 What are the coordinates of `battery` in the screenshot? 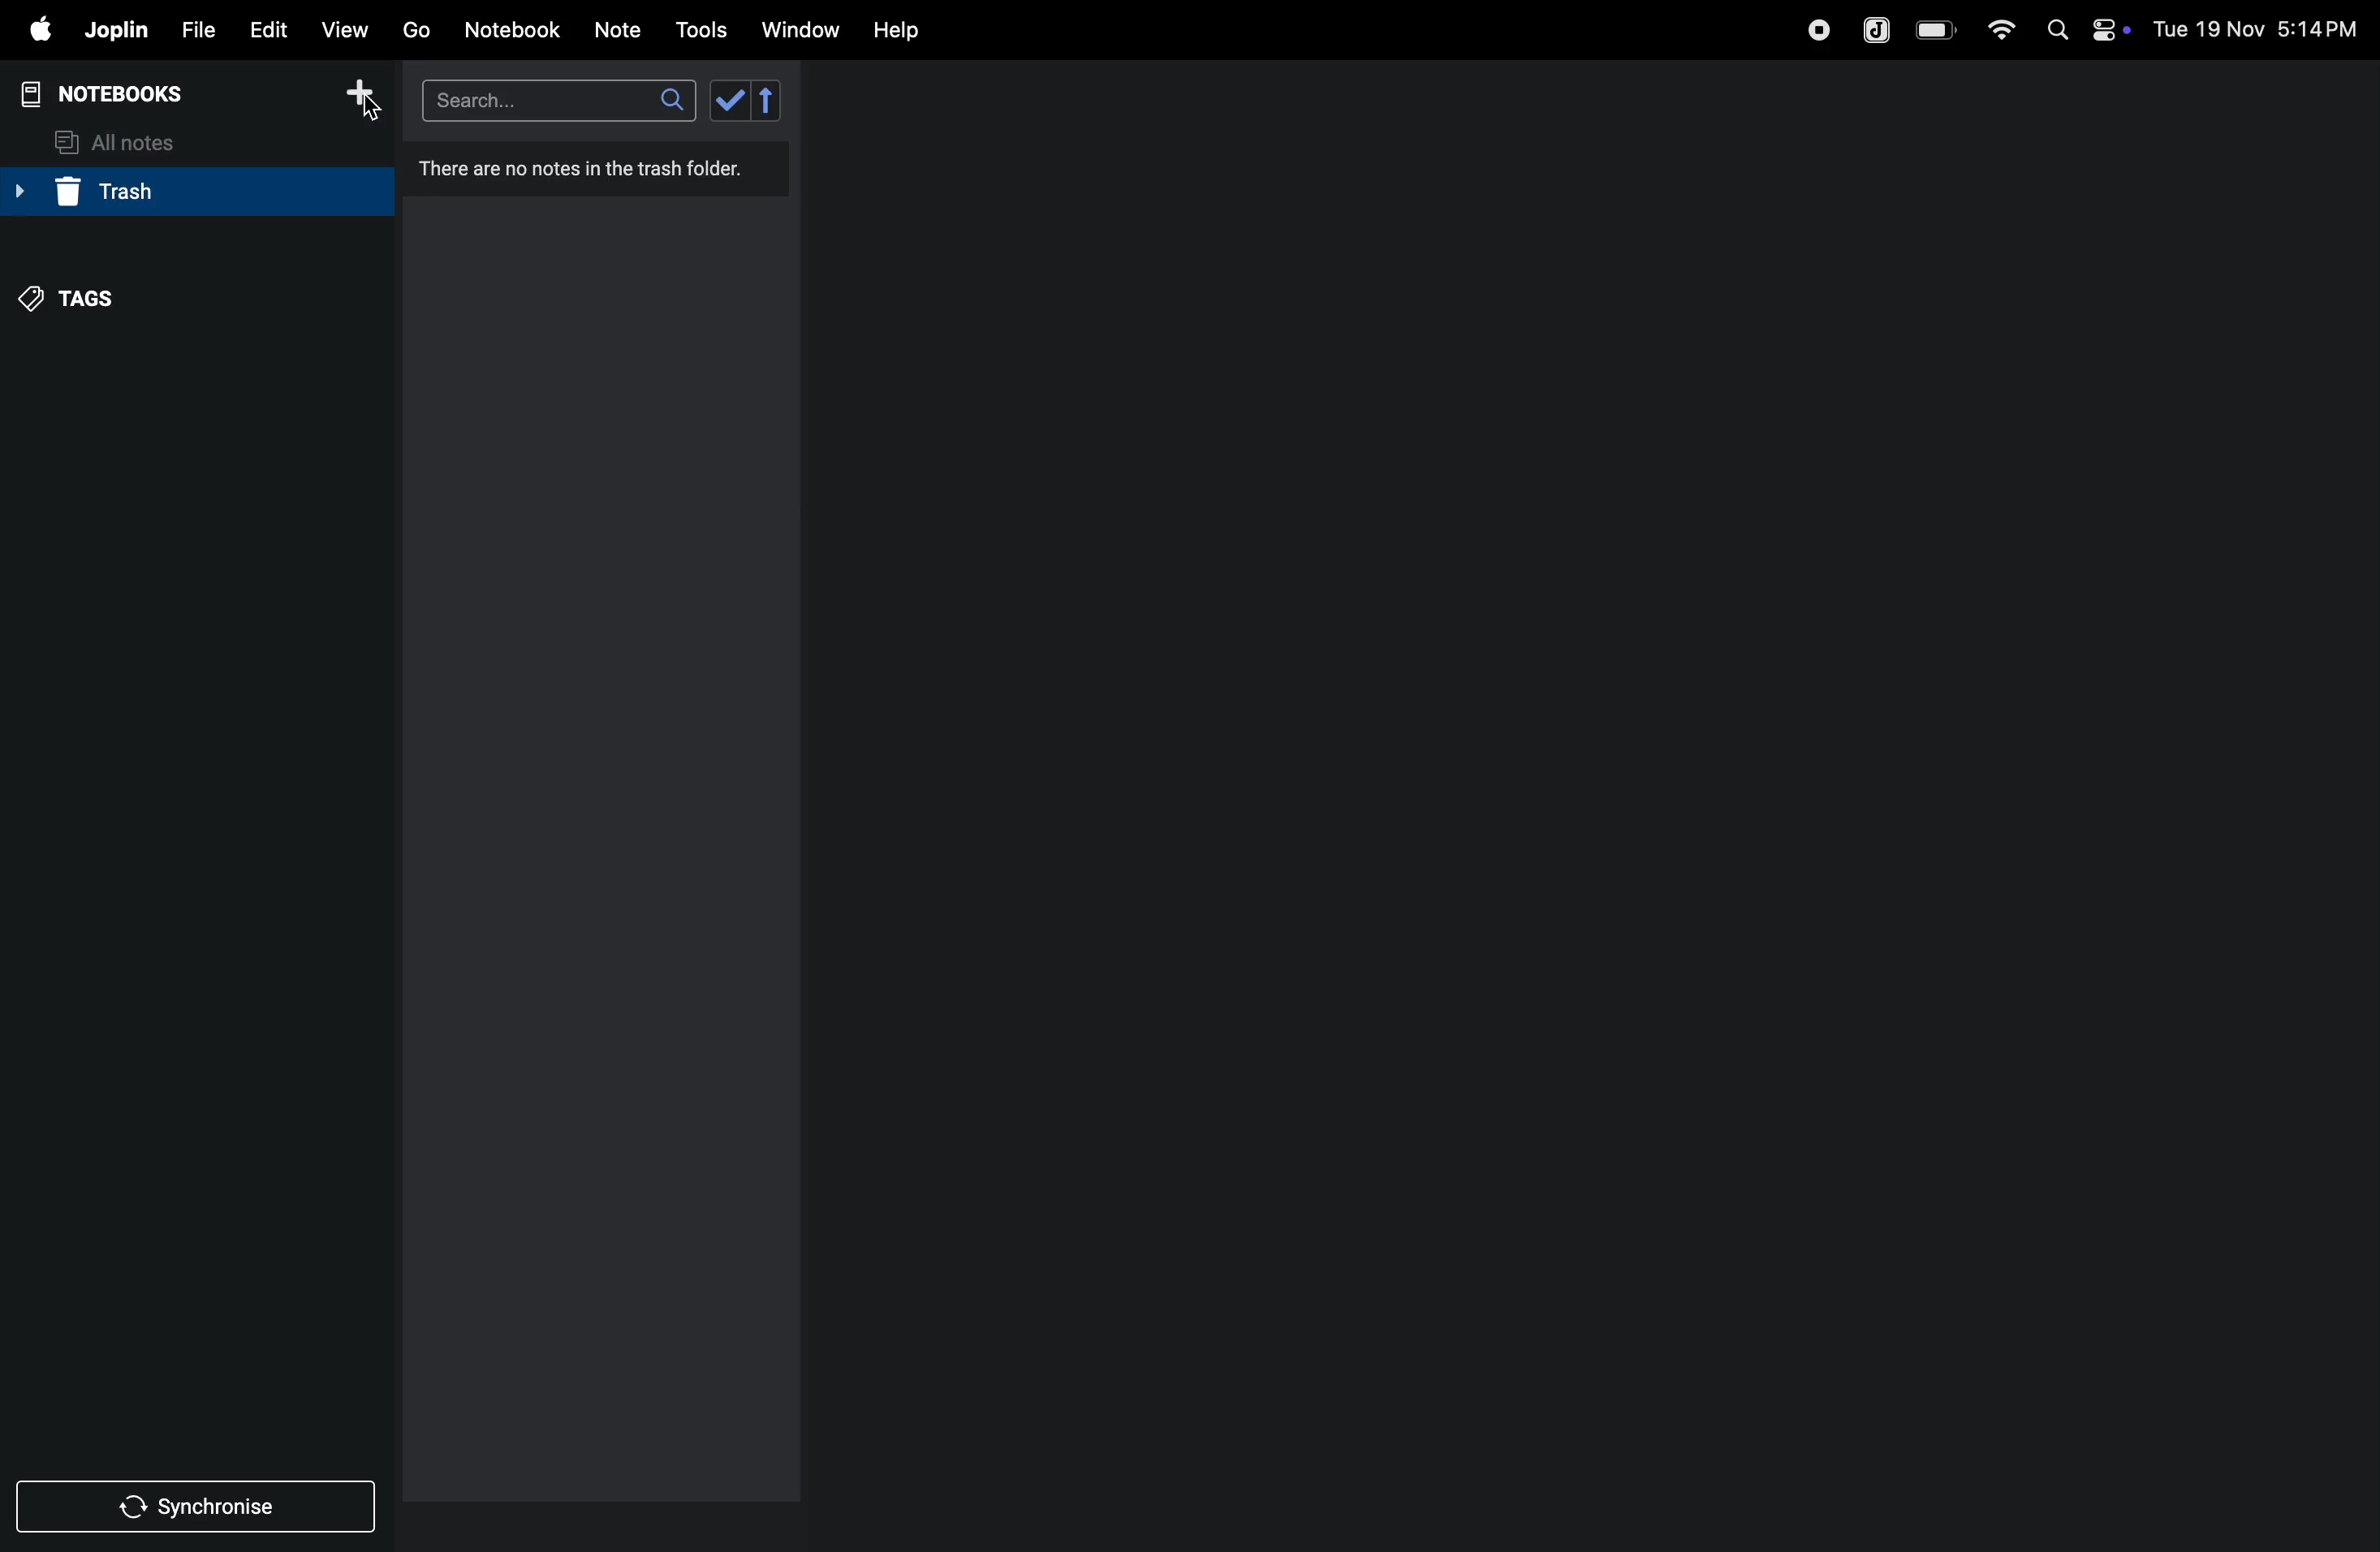 It's located at (1937, 30).